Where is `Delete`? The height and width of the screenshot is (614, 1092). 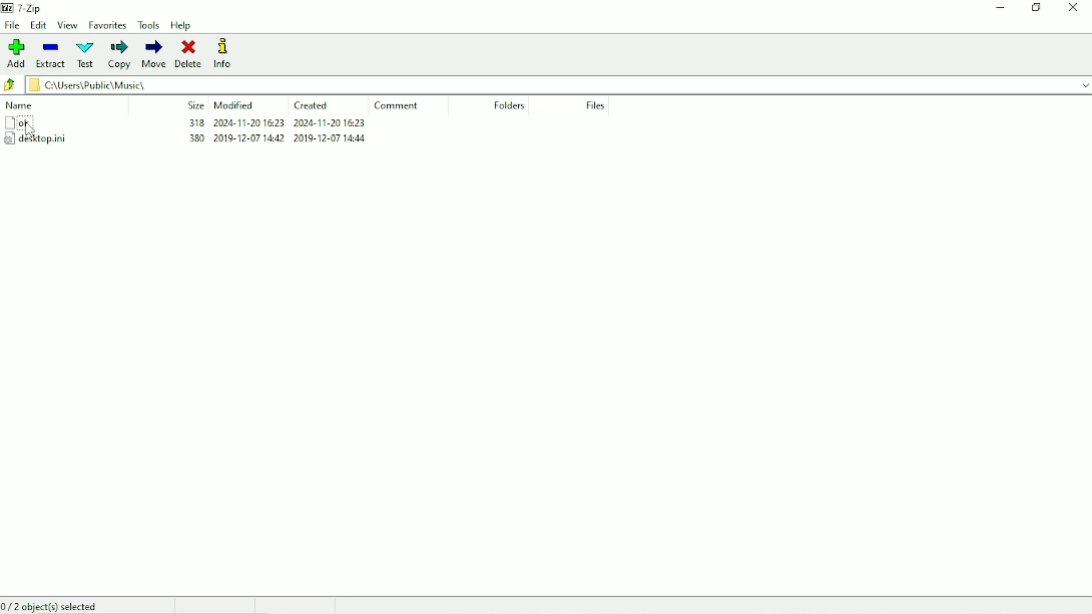 Delete is located at coordinates (189, 54).